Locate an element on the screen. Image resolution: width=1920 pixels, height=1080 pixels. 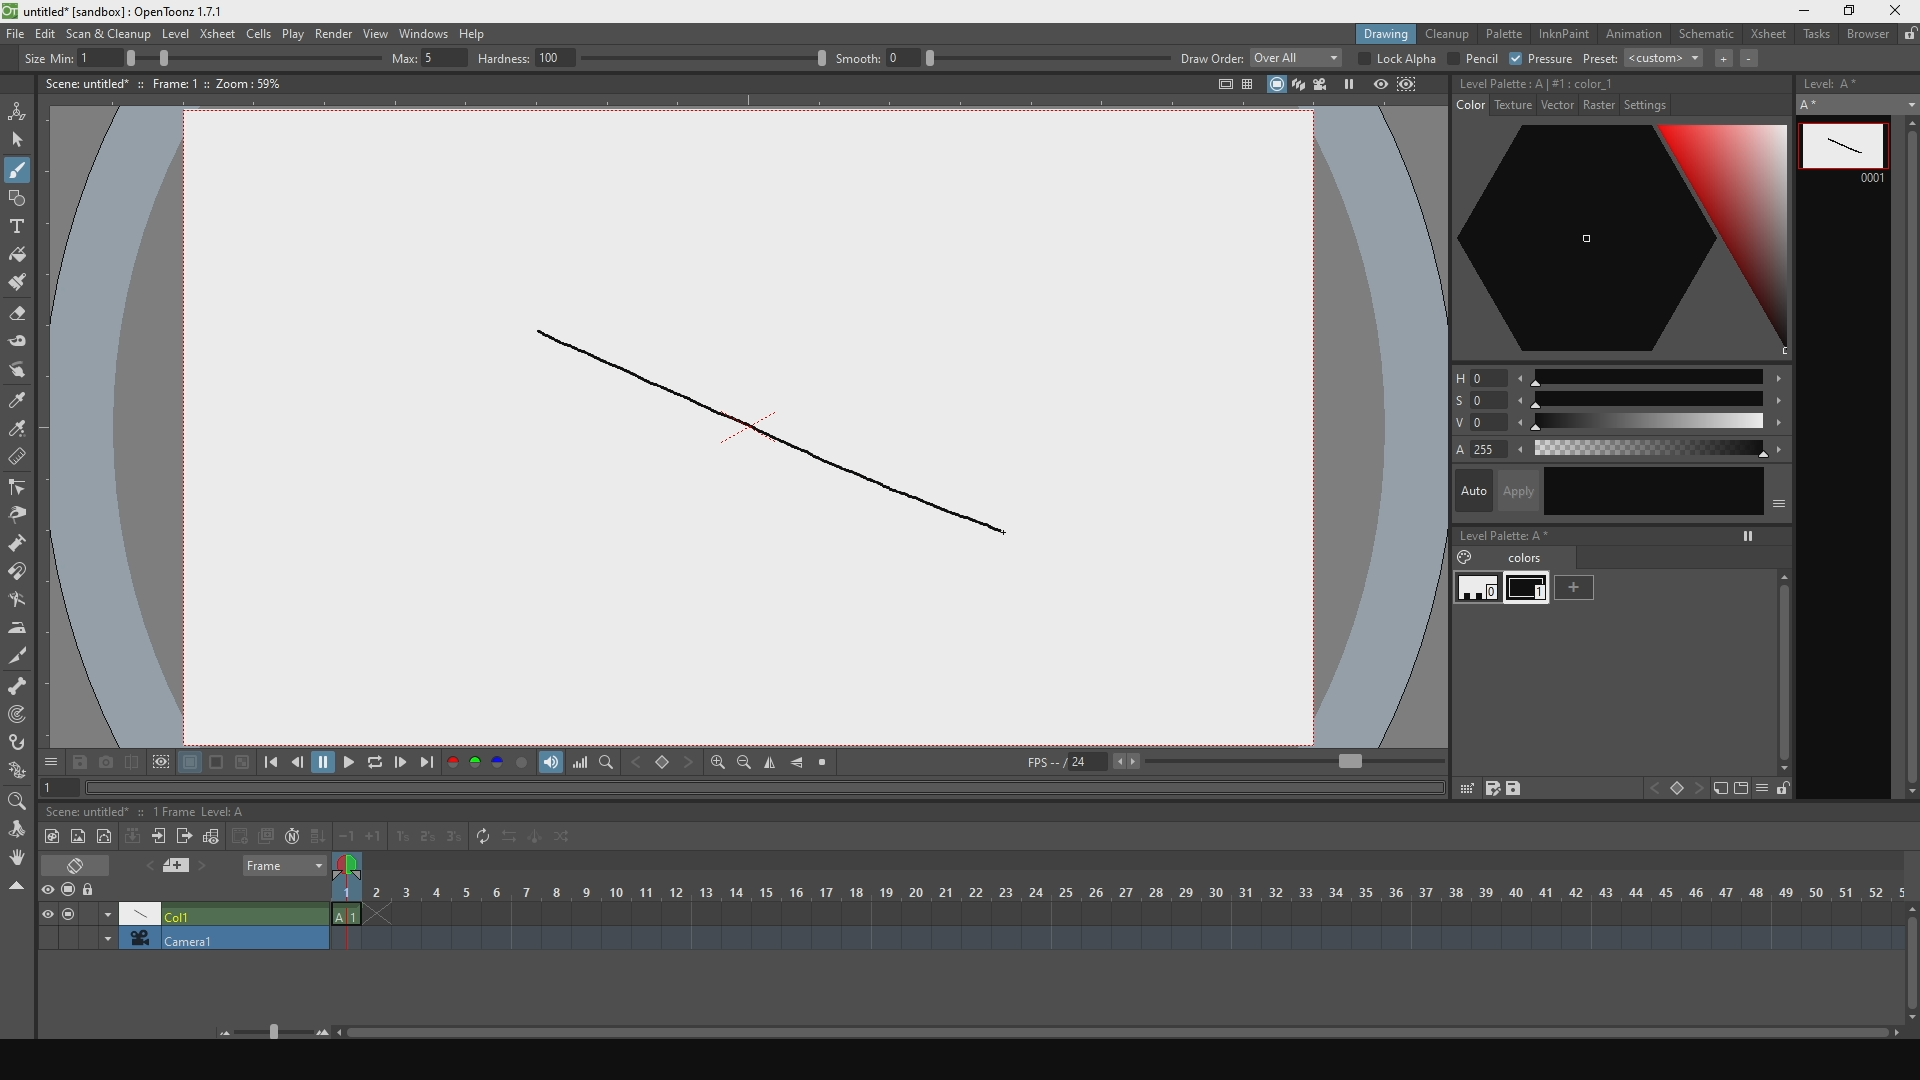
render is located at coordinates (332, 33).